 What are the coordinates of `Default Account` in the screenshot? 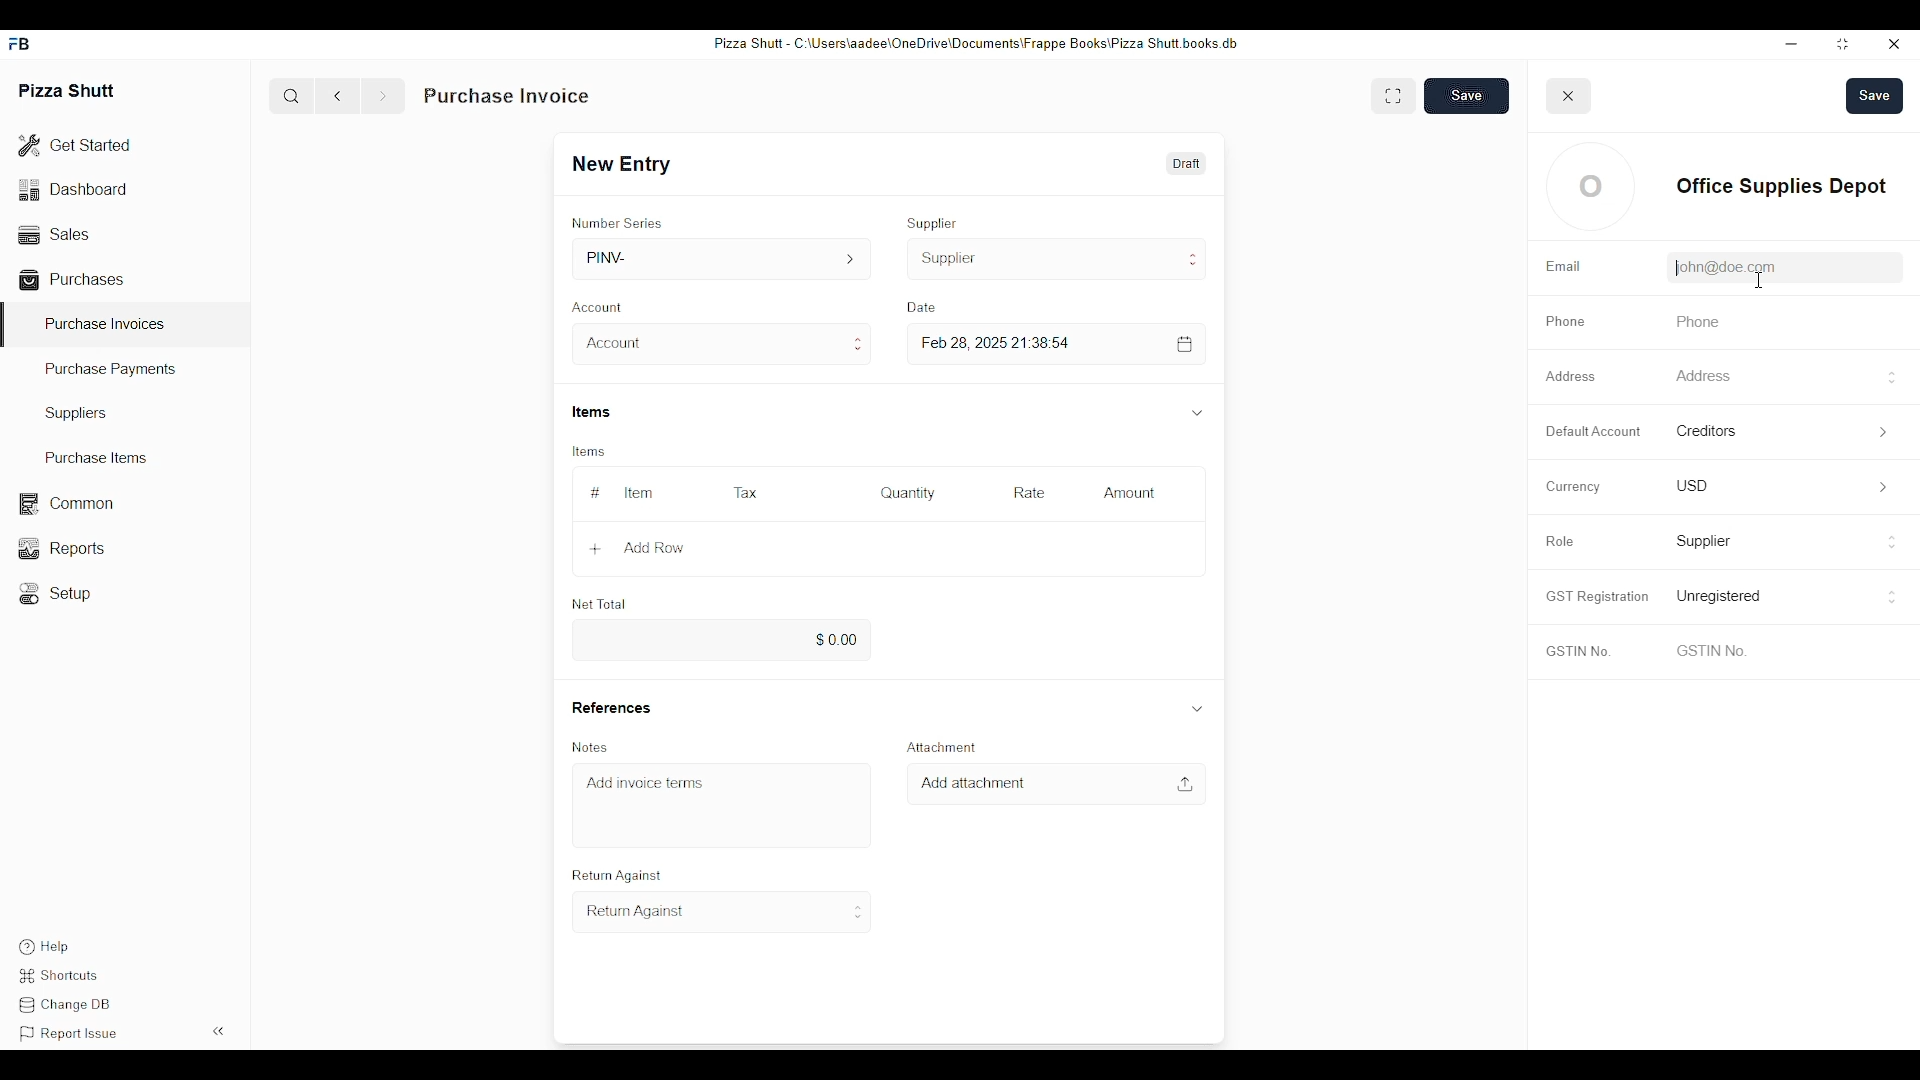 It's located at (1592, 431).